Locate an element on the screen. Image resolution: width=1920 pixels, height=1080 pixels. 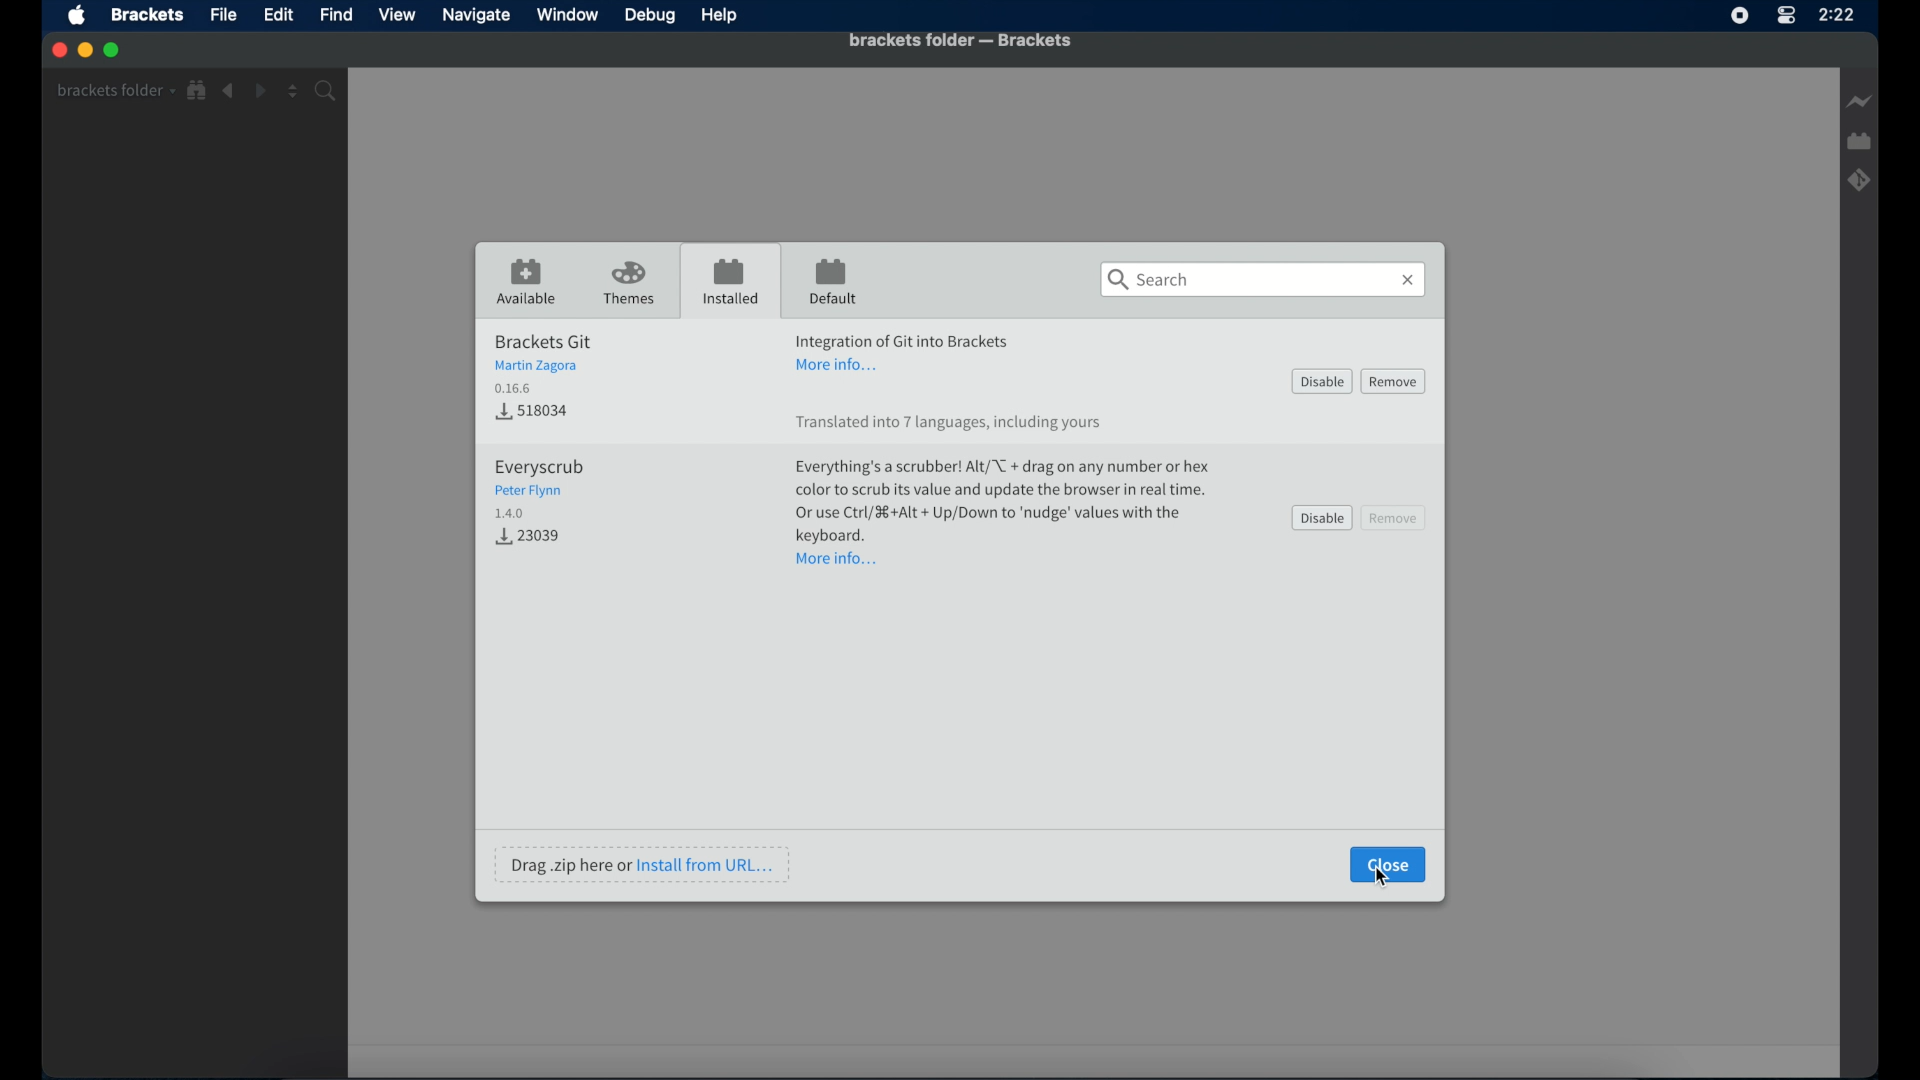
backward is located at coordinates (229, 91).